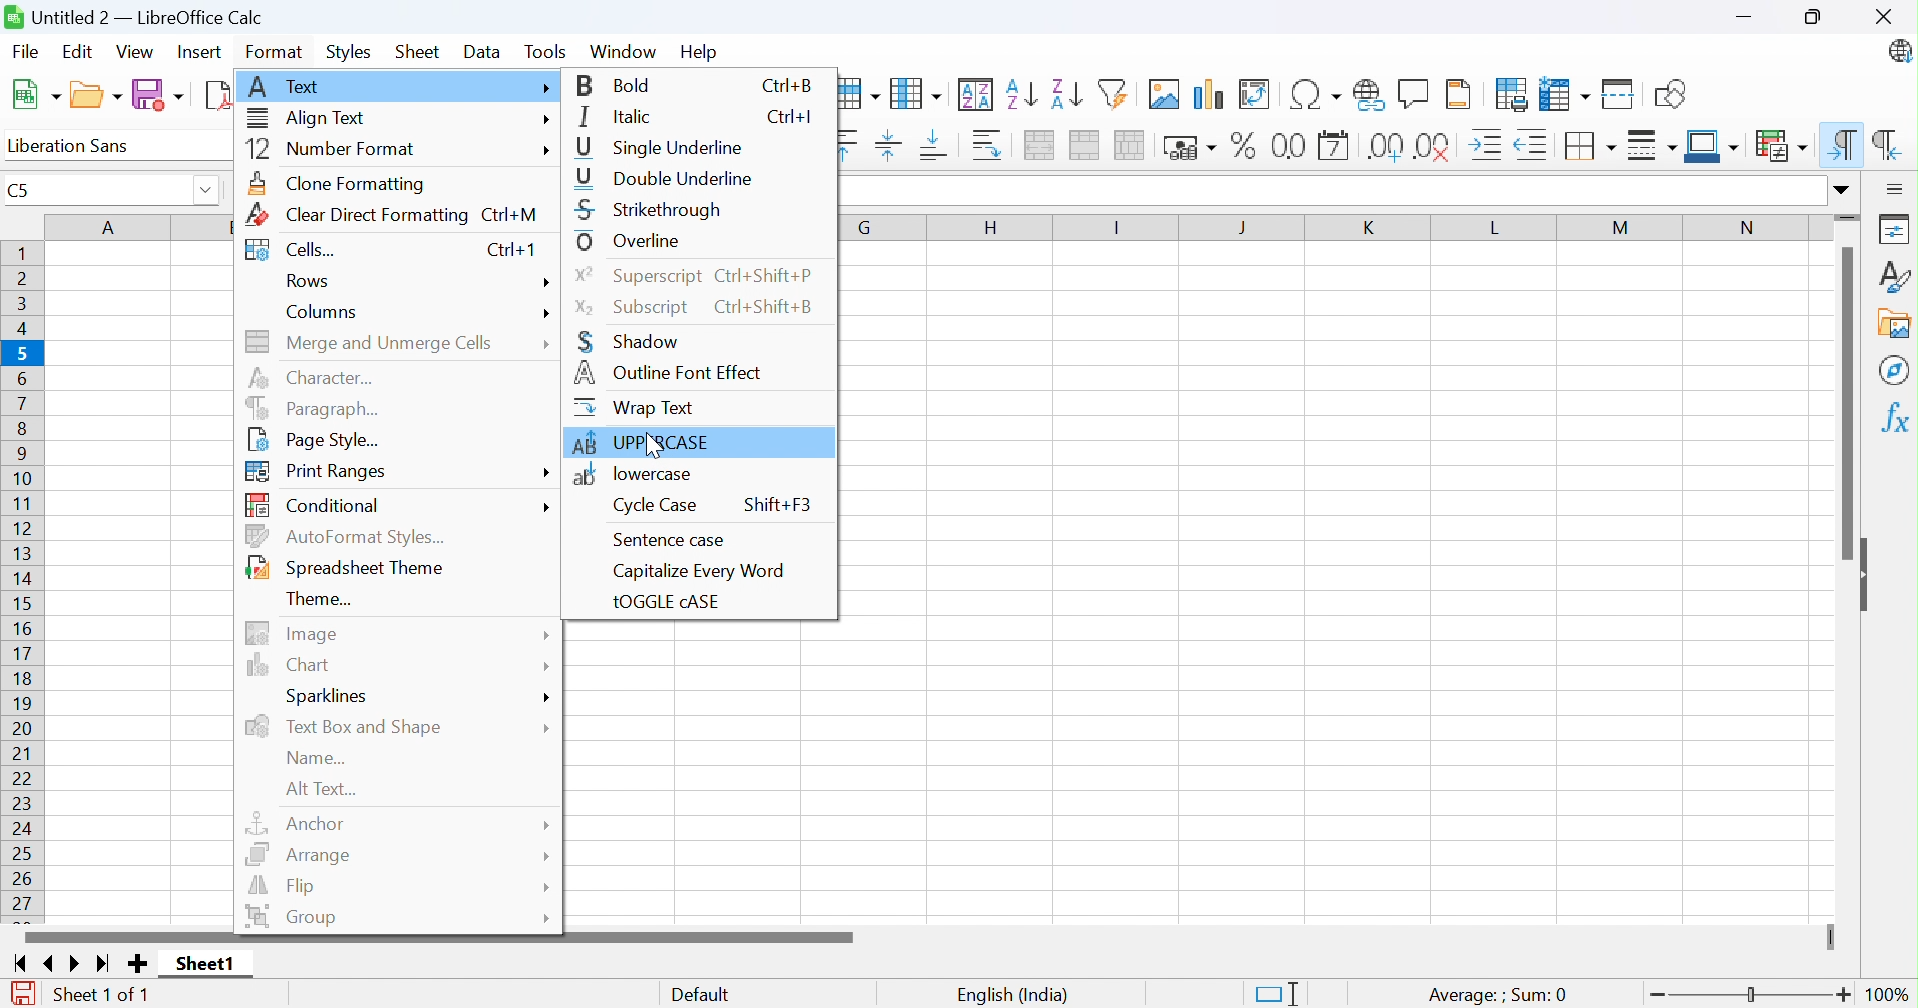 The image size is (1918, 1008). I want to click on Shift F#, so click(782, 503).